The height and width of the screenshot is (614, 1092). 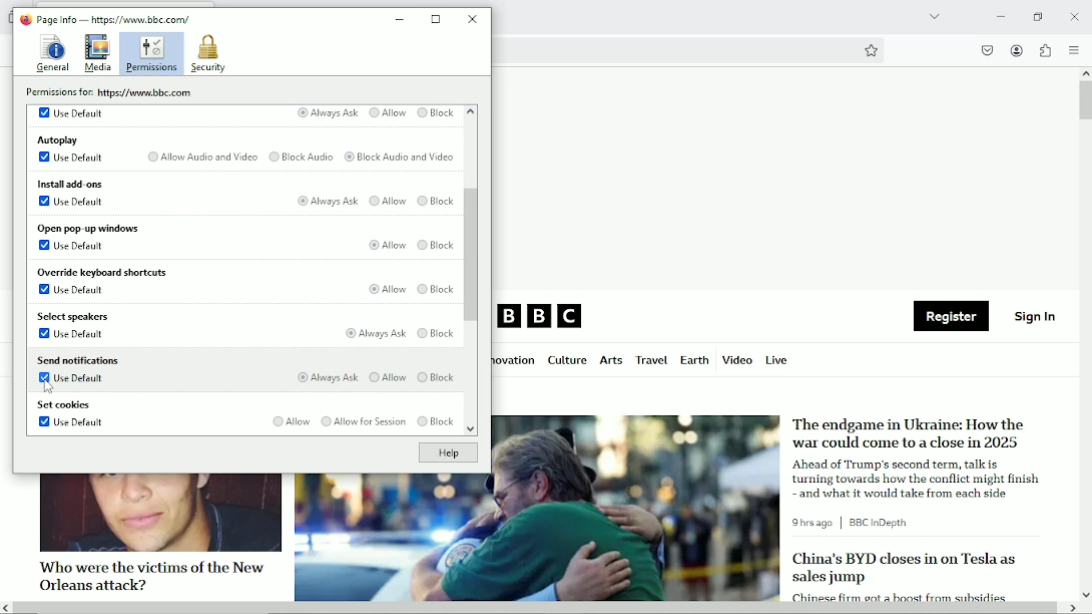 What do you see at coordinates (326, 378) in the screenshot?
I see `Always ask` at bounding box center [326, 378].